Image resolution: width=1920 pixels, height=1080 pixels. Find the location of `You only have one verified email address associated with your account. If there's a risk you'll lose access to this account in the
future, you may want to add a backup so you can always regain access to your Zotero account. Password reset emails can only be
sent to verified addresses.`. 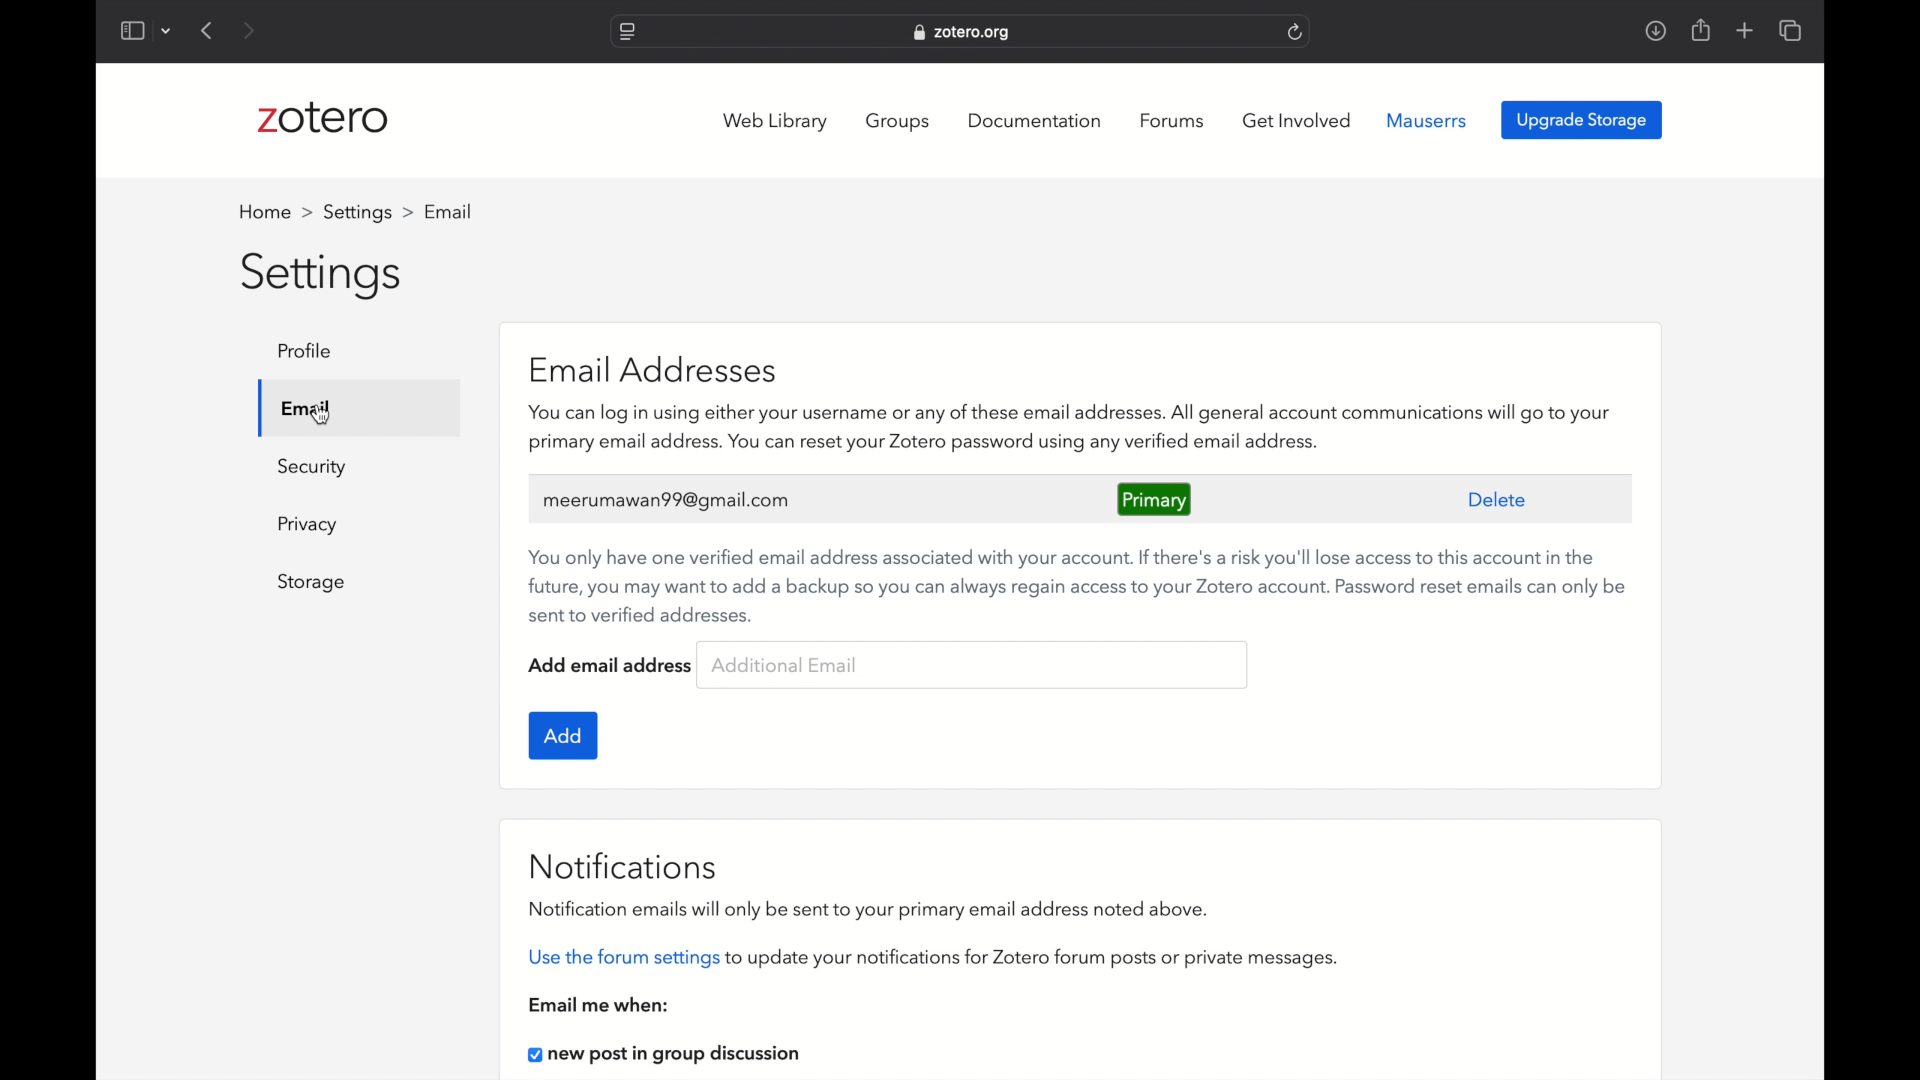

You only have one verified email address associated with your account. If there's a risk you'll lose access to this account in the
future, you may want to add a backup so you can always regain access to your Zotero account. Password reset emails can only be
sent to verified addresses. is located at coordinates (1077, 585).